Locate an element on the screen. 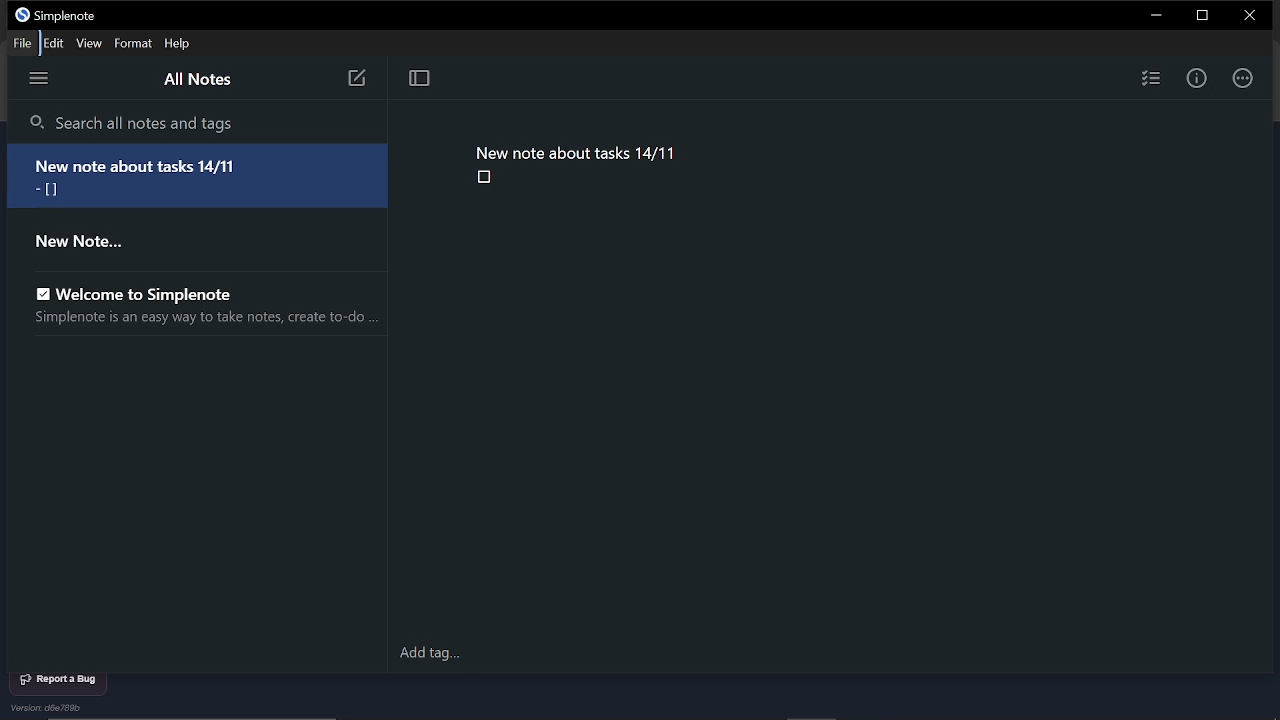 This screenshot has width=1280, height=720. Welcome to Simplenote is located at coordinates (143, 294).